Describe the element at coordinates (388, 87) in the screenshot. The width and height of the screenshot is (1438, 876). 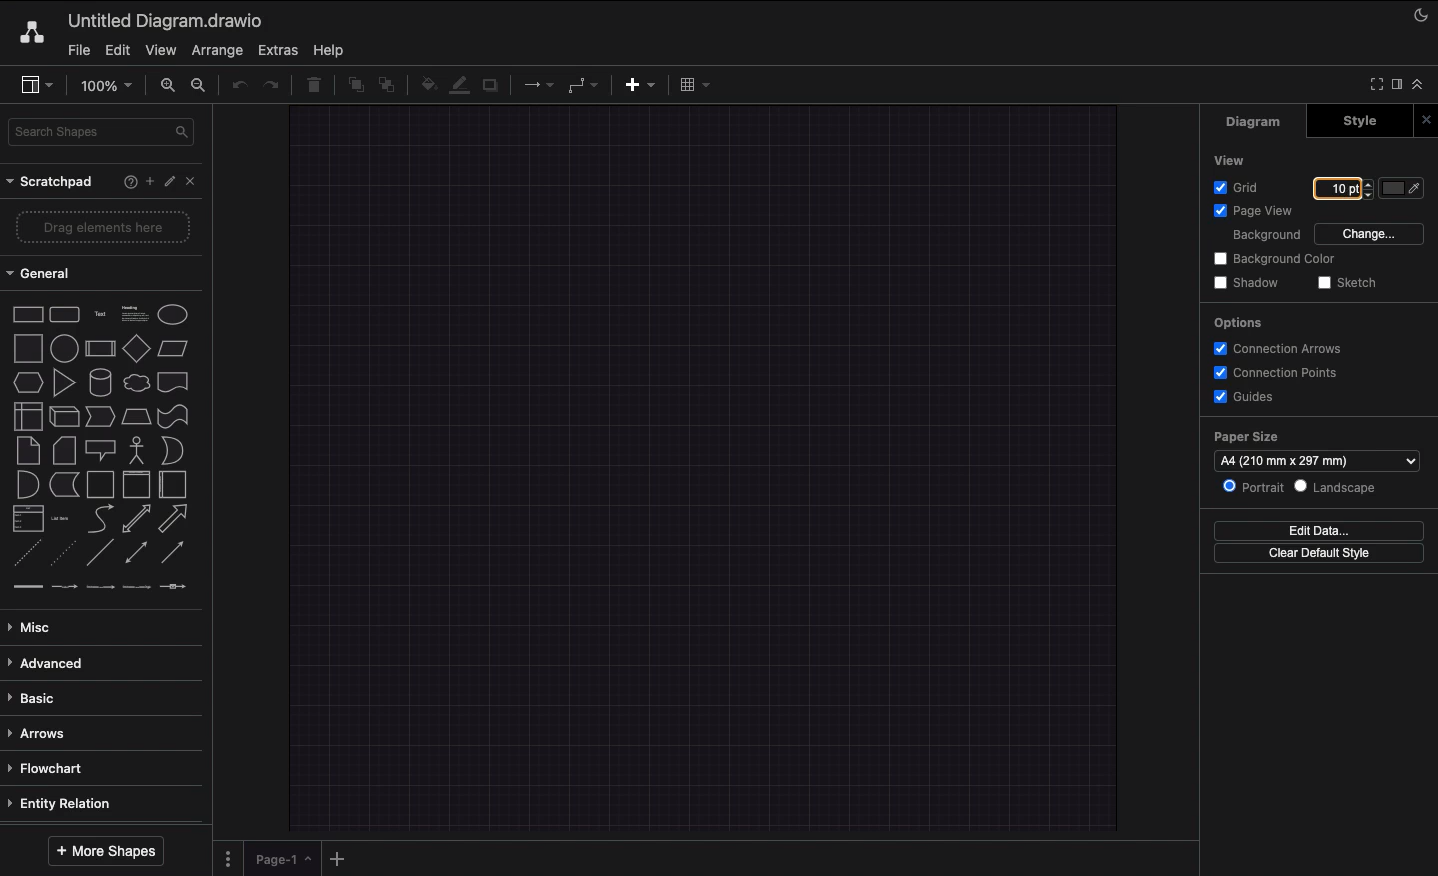
I see `Move to back` at that location.